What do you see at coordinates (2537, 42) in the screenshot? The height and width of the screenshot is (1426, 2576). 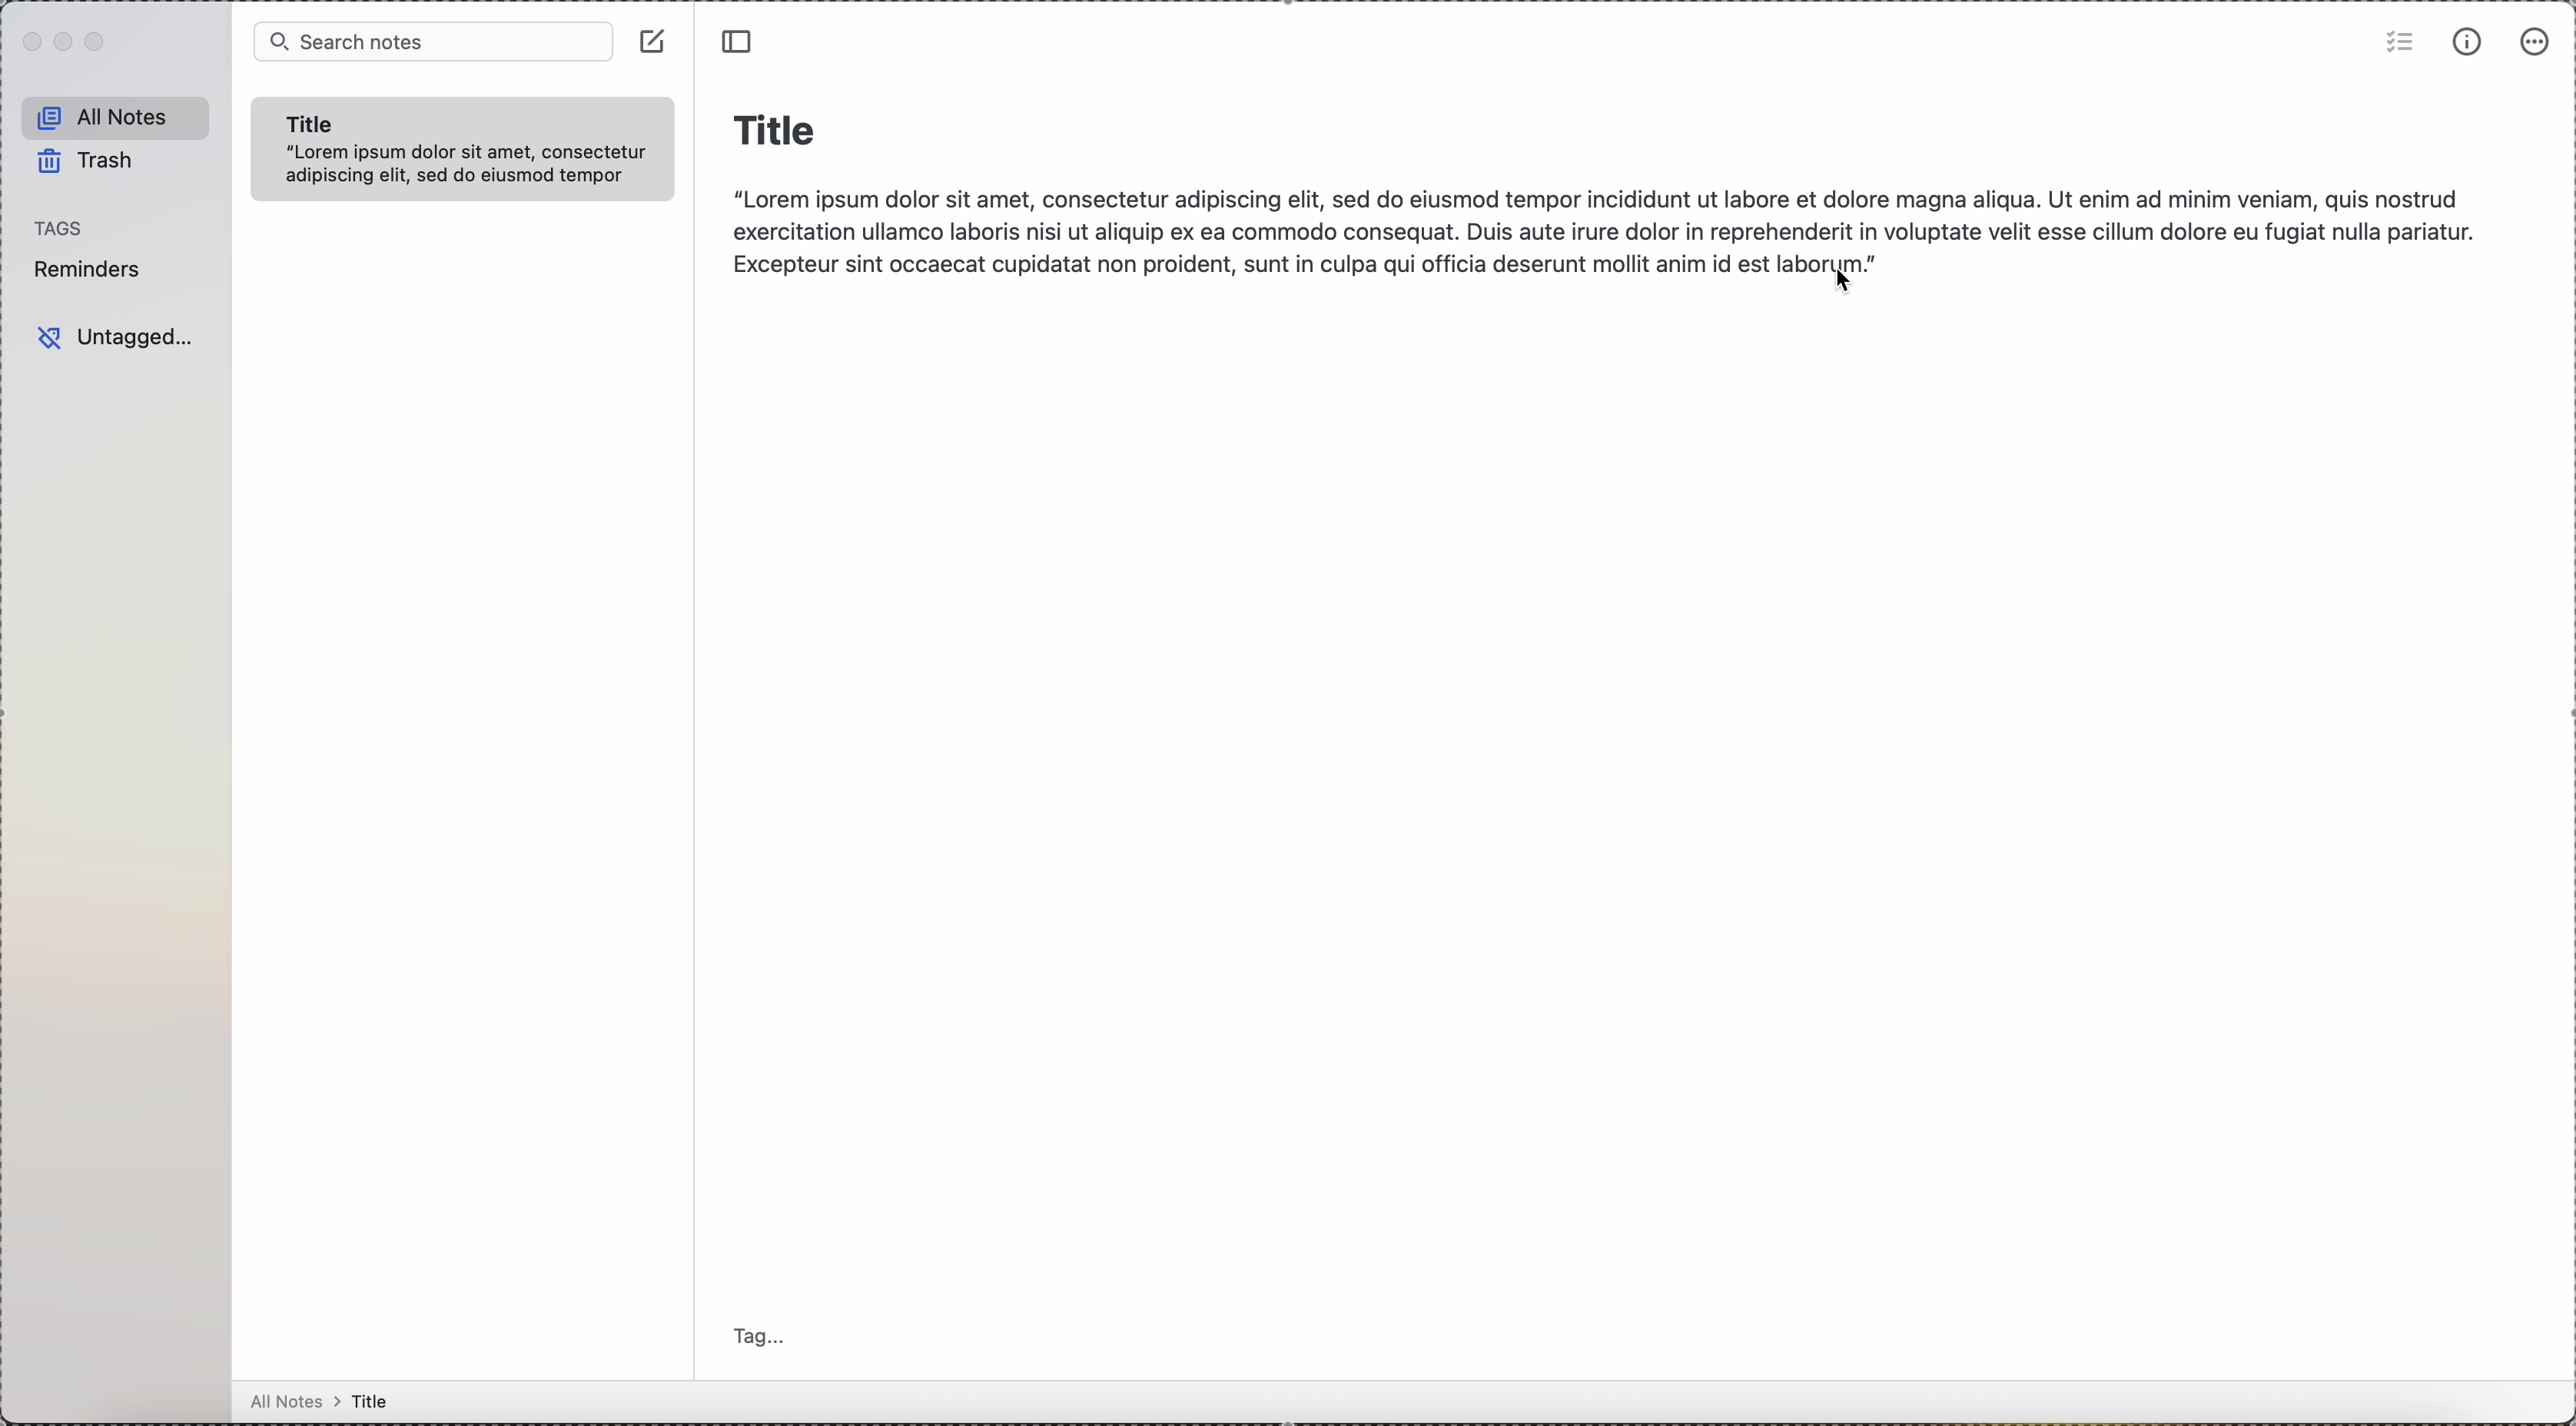 I see `more options` at bounding box center [2537, 42].